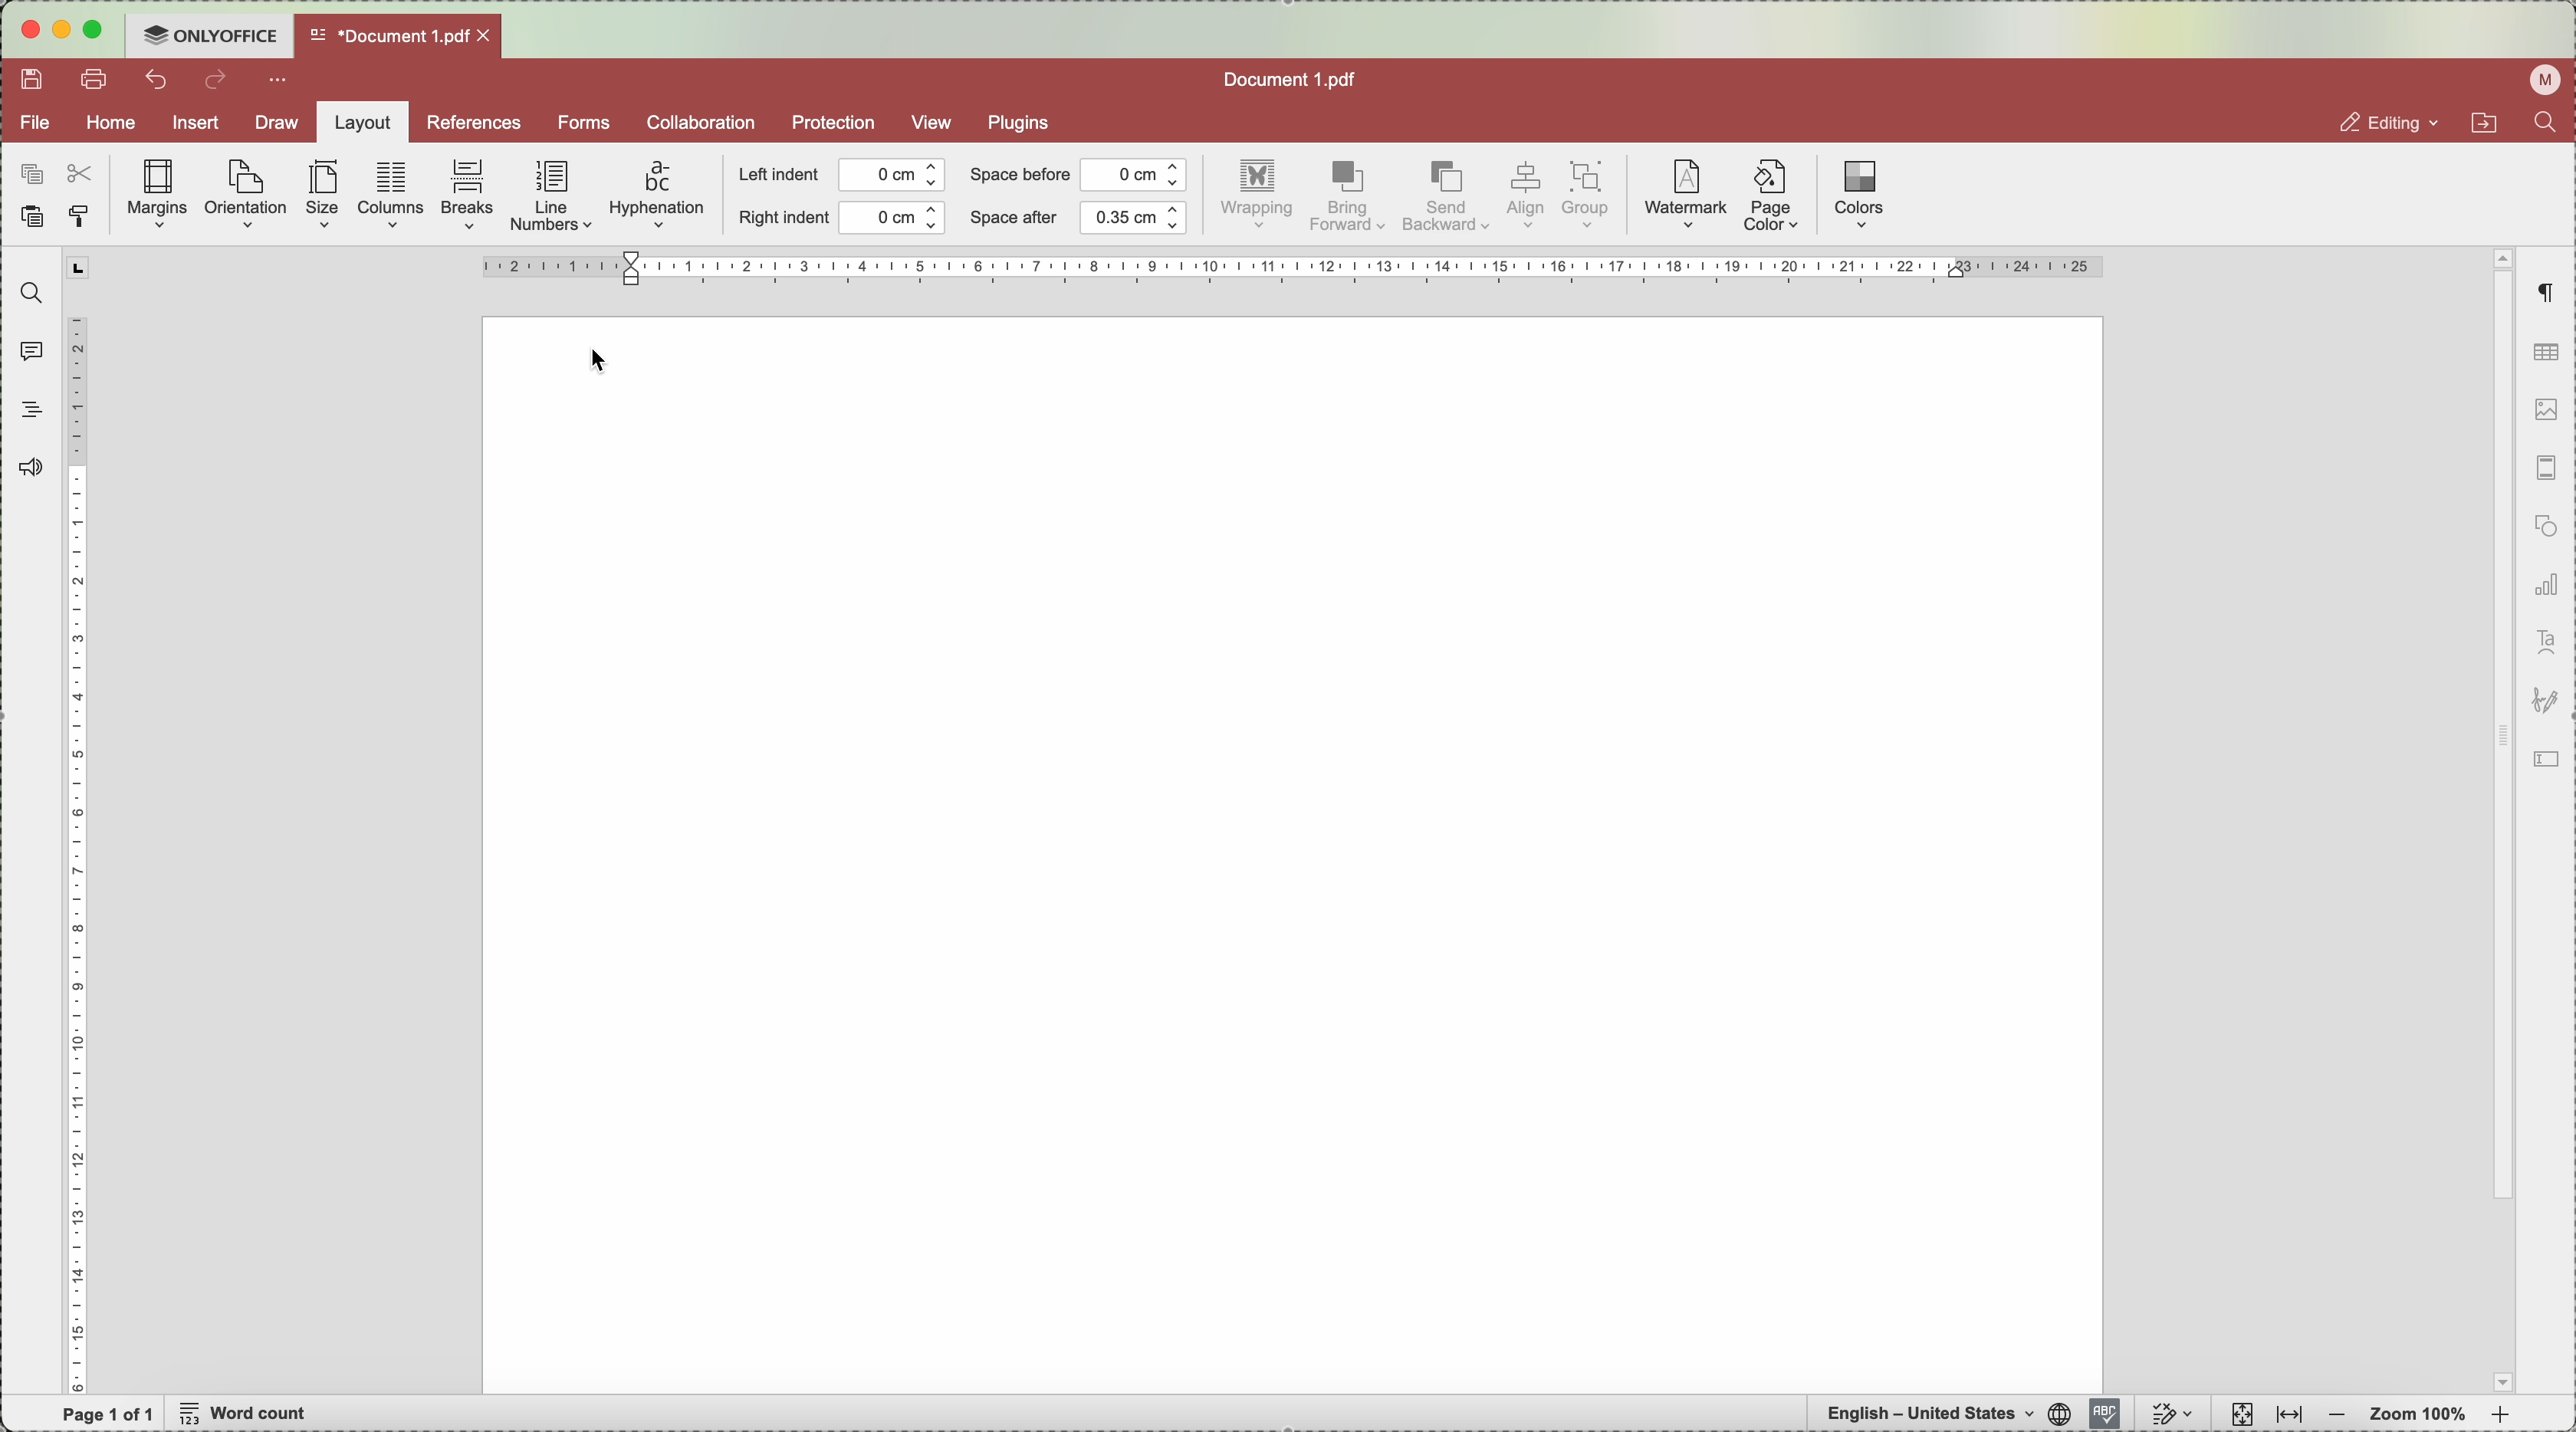 This screenshot has width=2576, height=1432. What do you see at coordinates (2543, 473) in the screenshot?
I see `page thumbnails` at bounding box center [2543, 473].